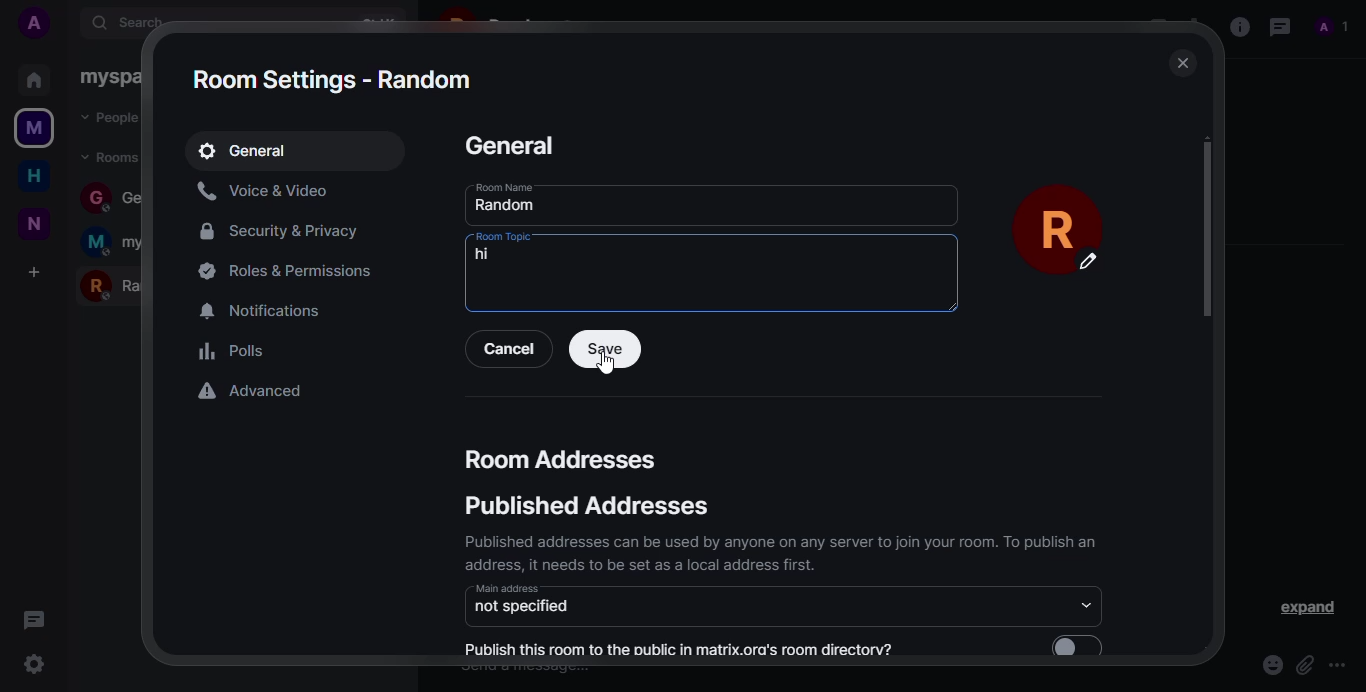 This screenshot has height=692, width=1366. What do you see at coordinates (121, 283) in the screenshot?
I see `random` at bounding box center [121, 283].